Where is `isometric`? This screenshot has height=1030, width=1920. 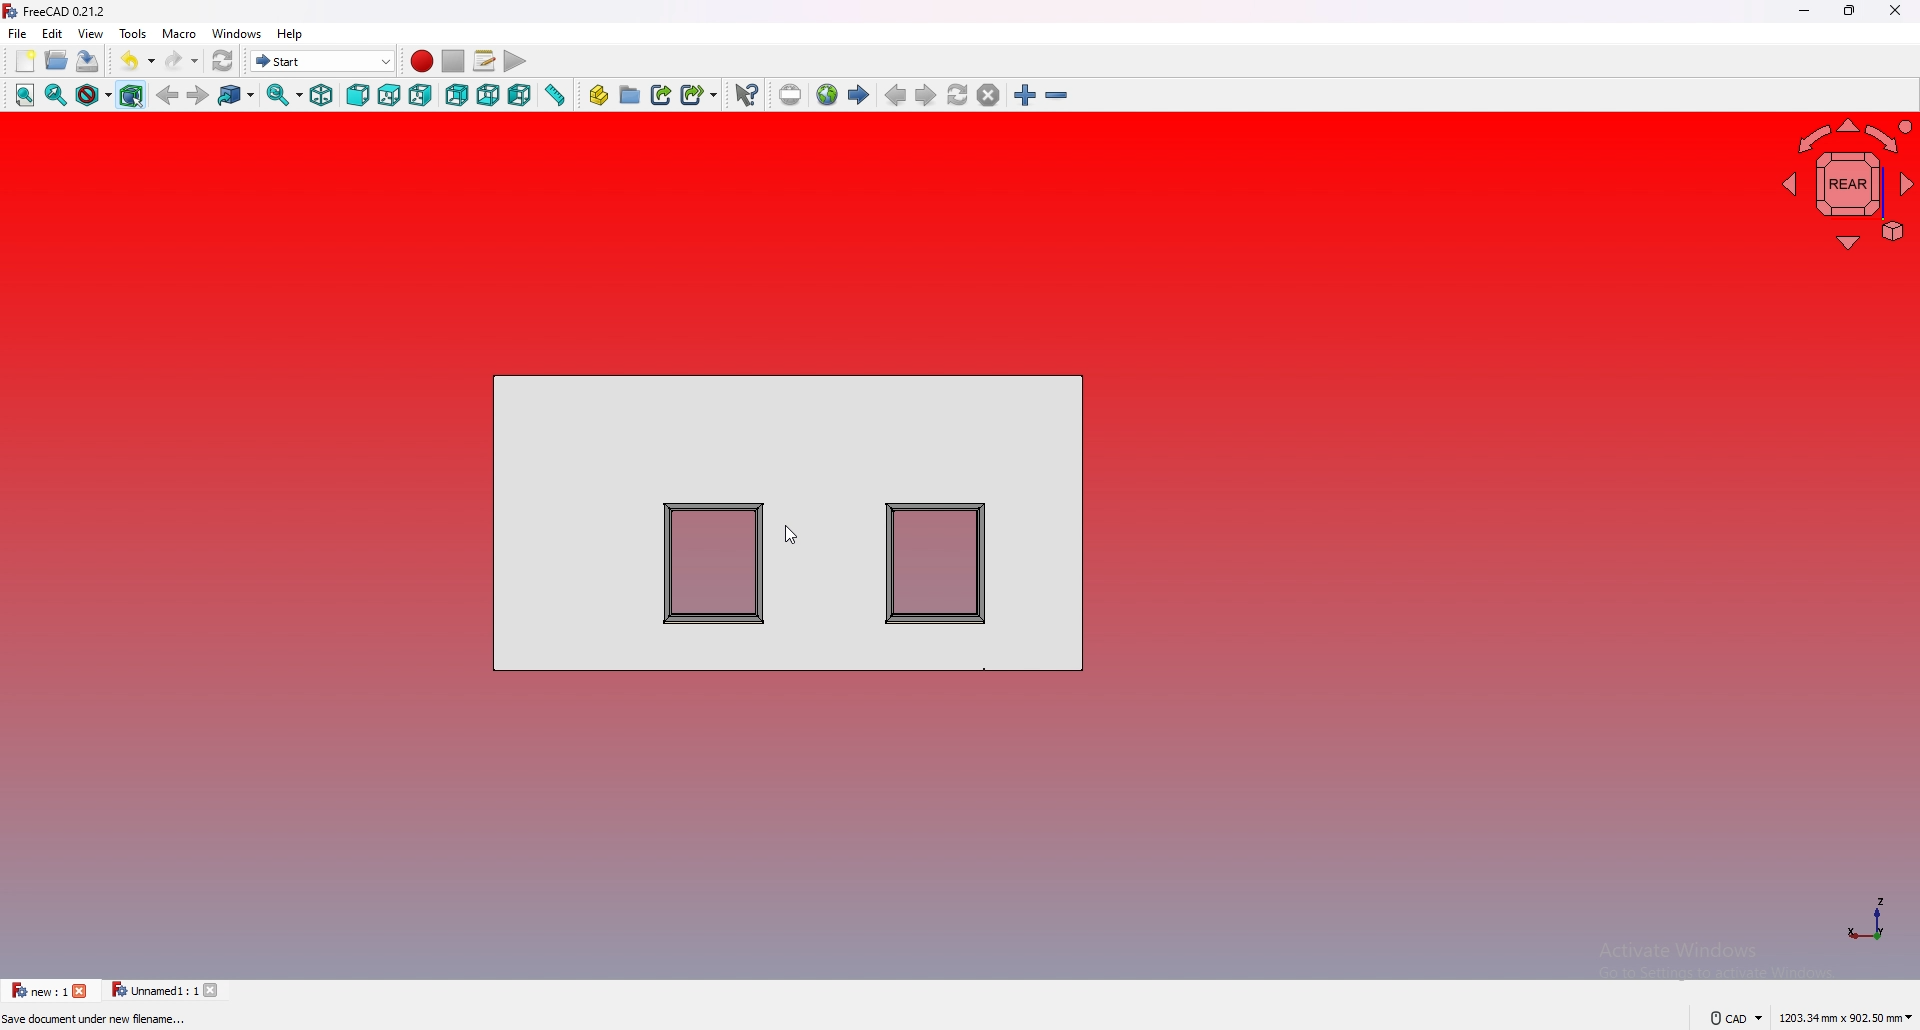
isometric is located at coordinates (322, 96).